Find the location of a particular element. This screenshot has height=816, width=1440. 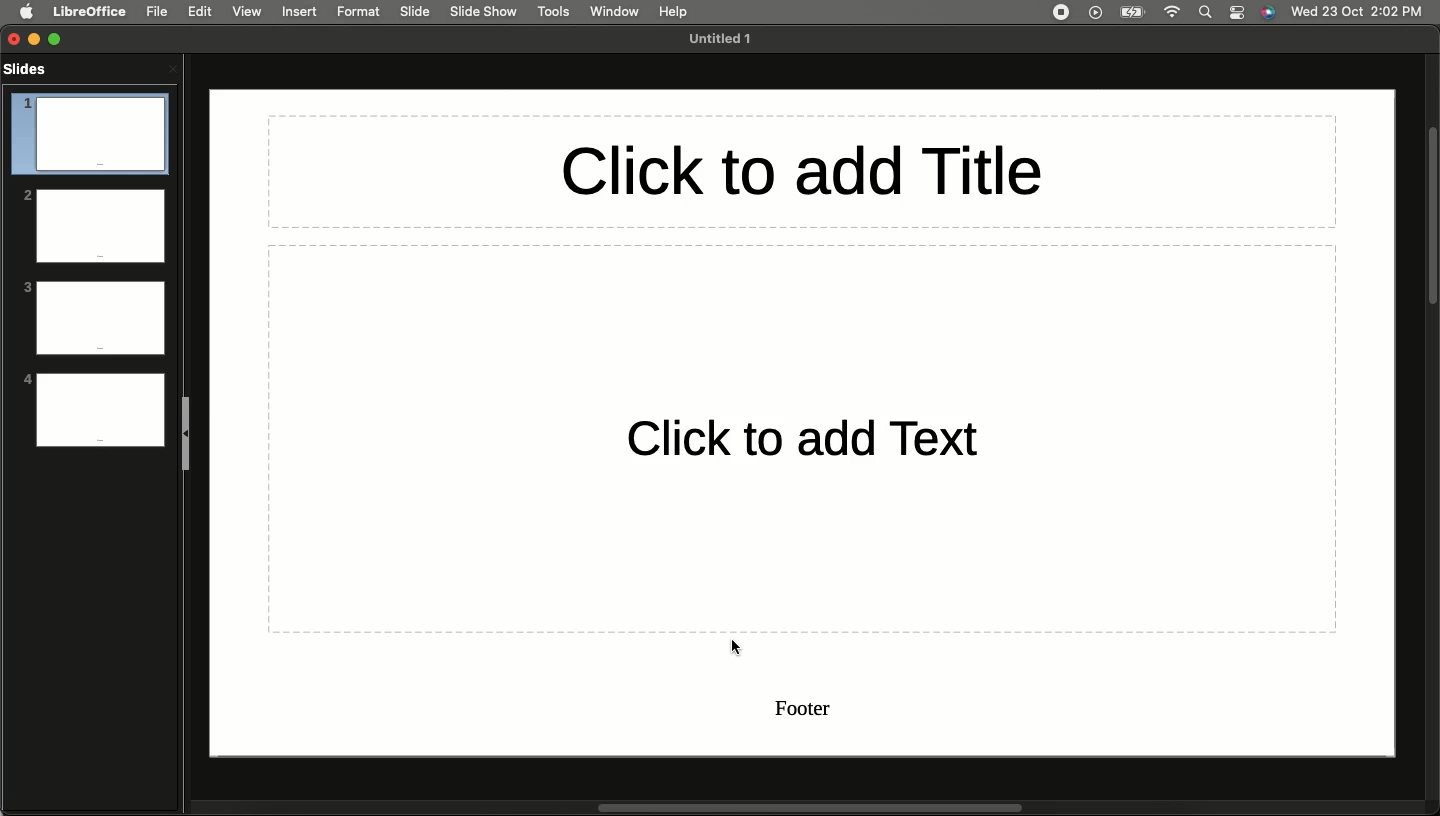

Footer is located at coordinates (98, 440).